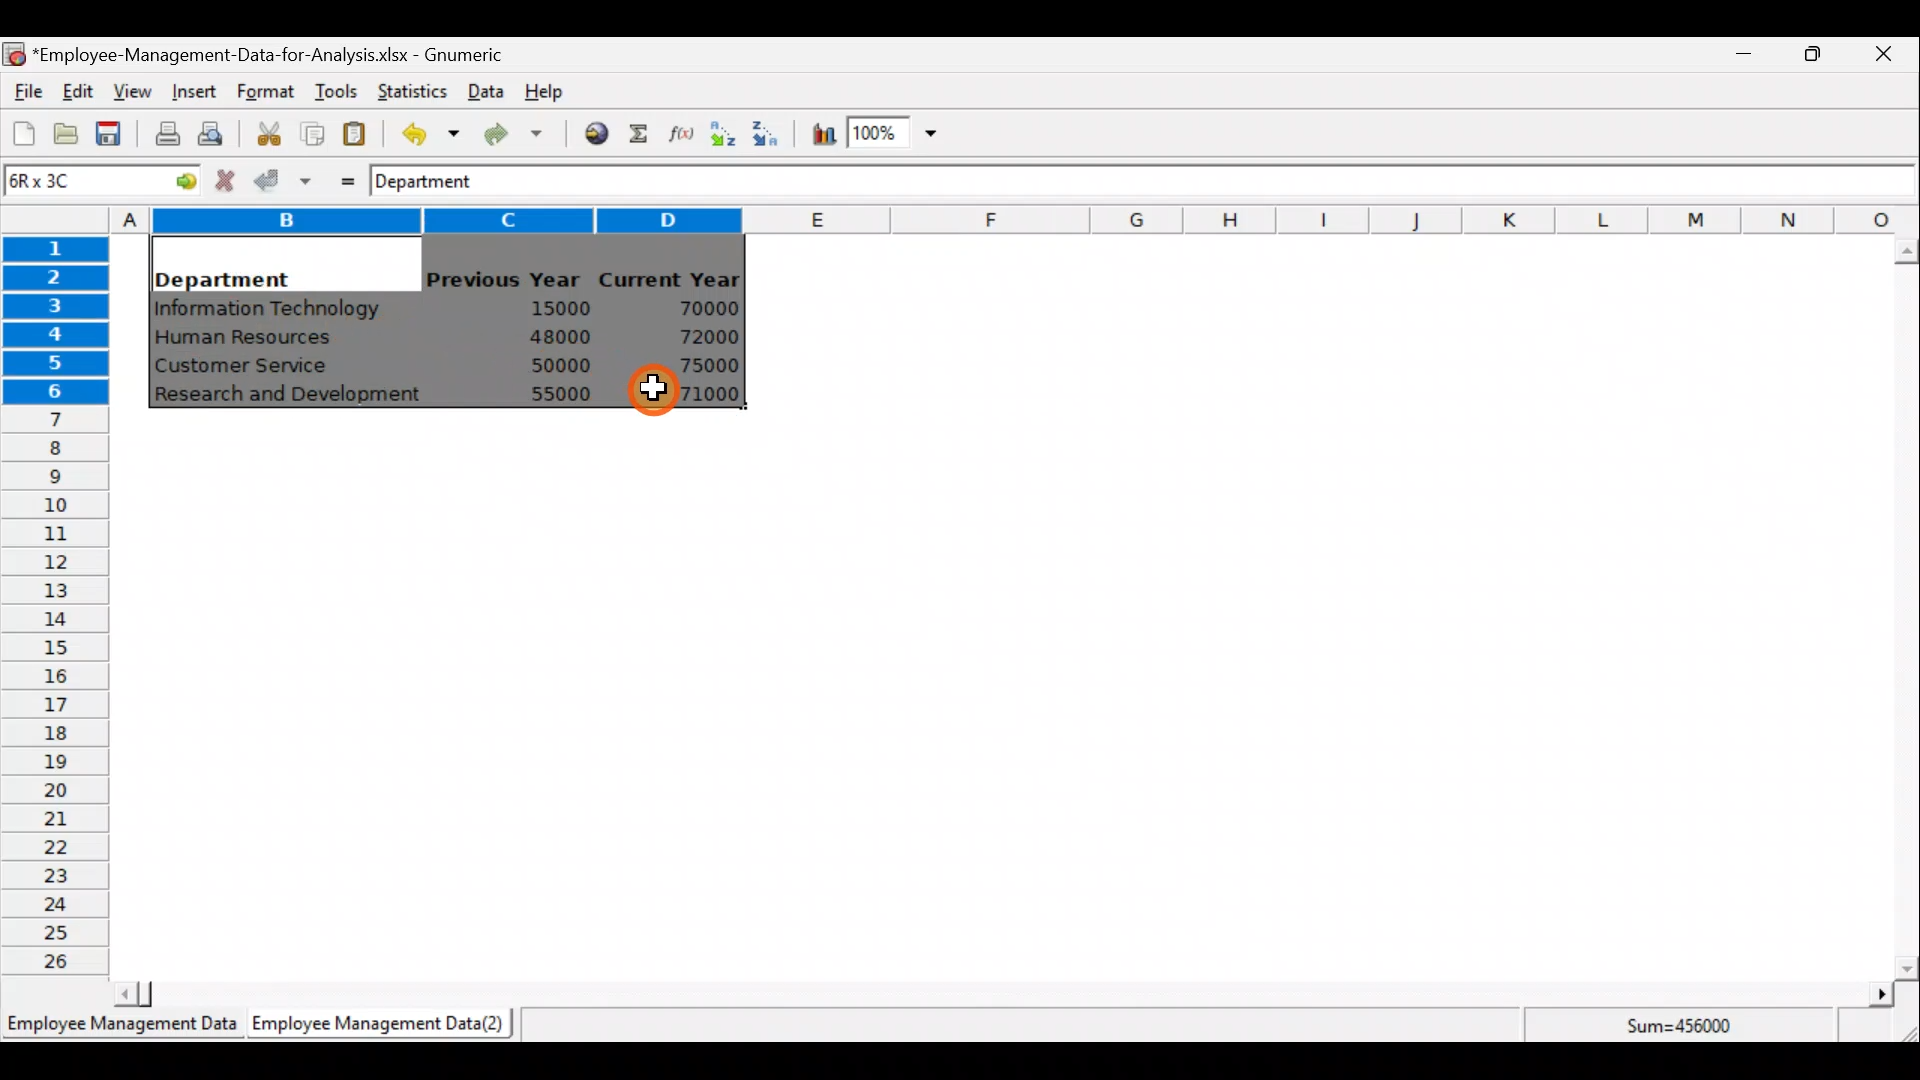 The width and height of the screenshot is (1920, 1080). Describe the element at coordinates (673, 277) in the screenshot. I see `Current Year` at that location.